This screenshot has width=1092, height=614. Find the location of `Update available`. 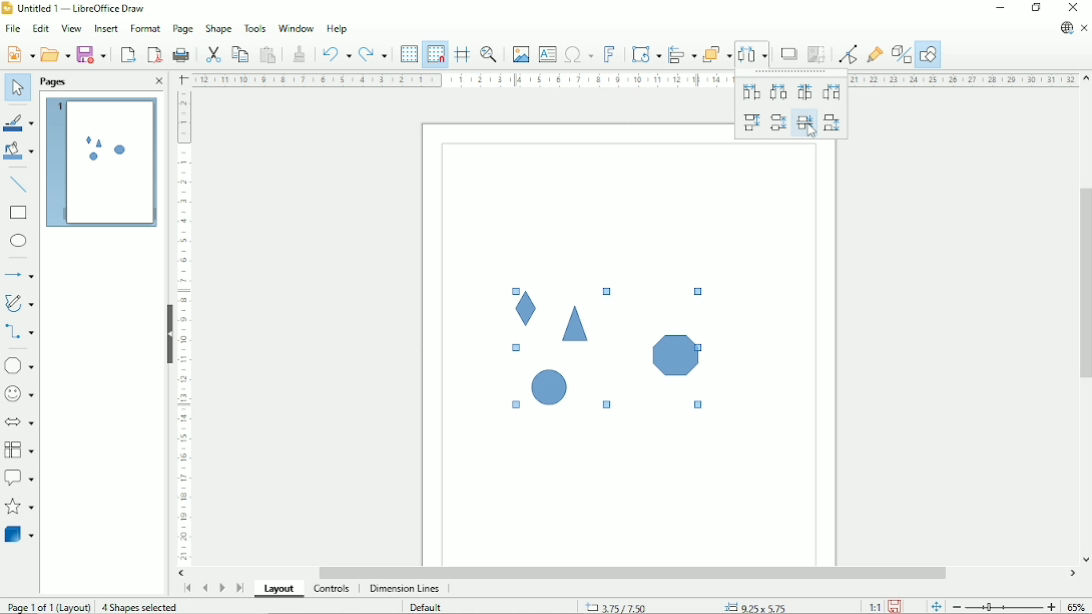

Update available is located at coordinates (1066, 28).